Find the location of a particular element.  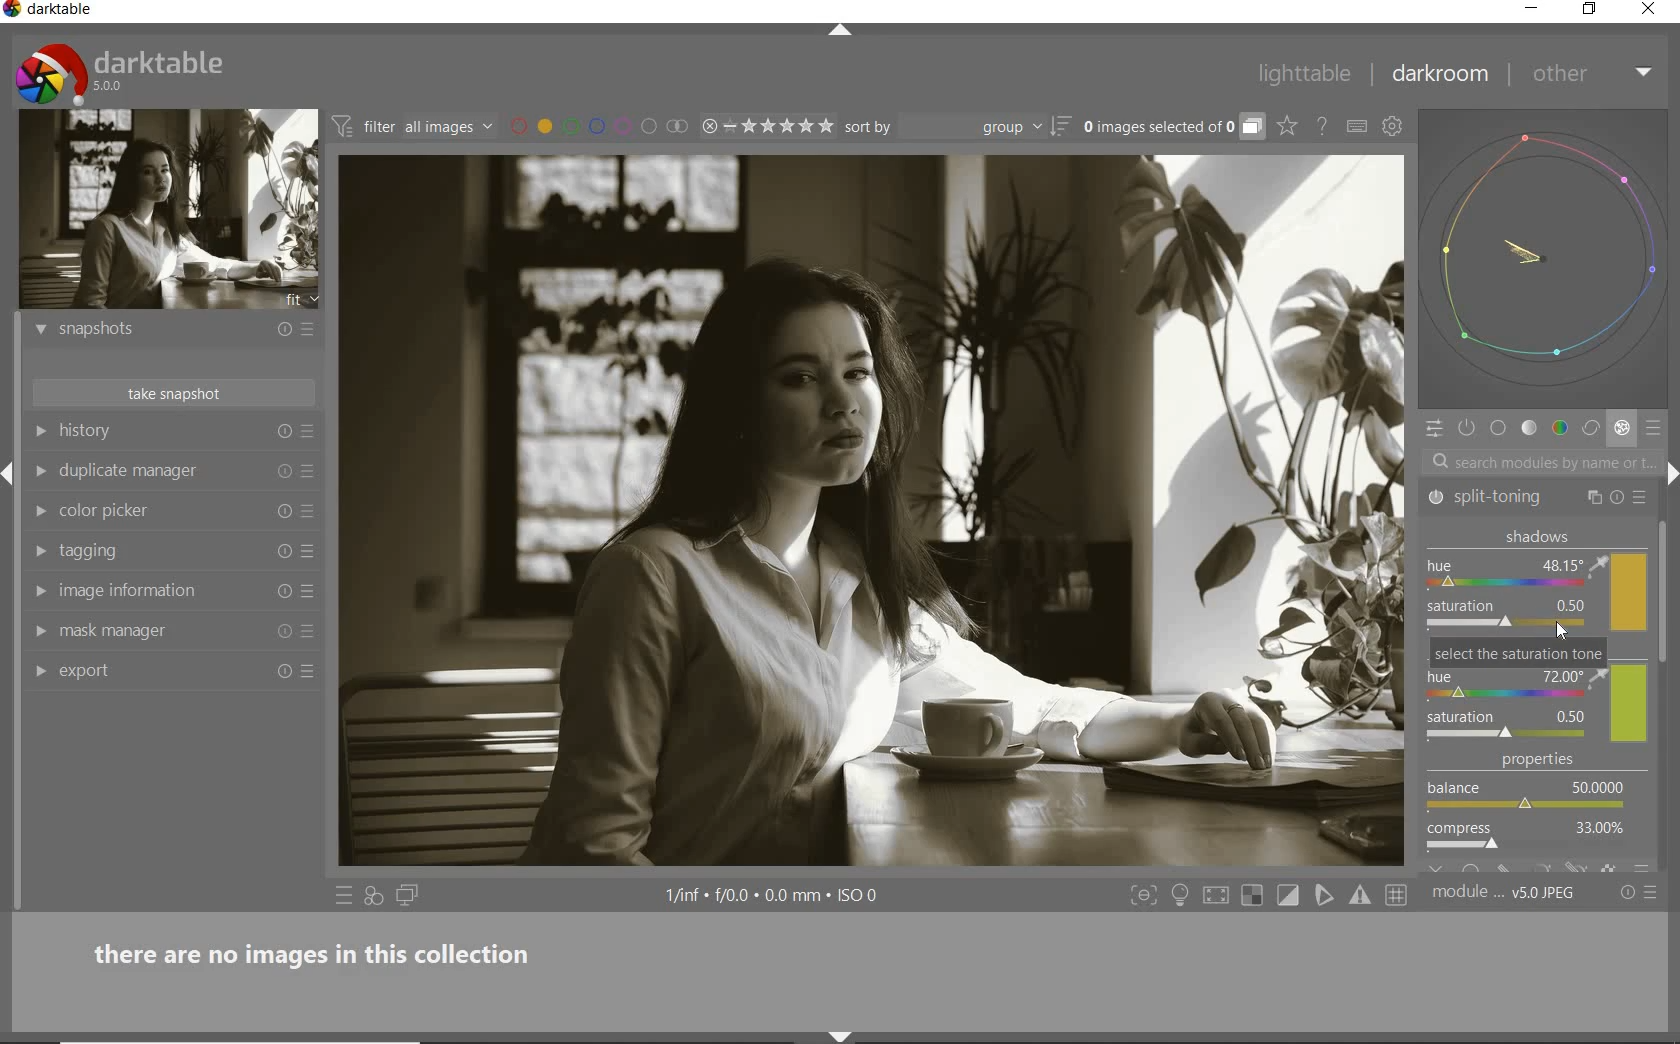

scrollbar is located at coordinates (1667, 590).